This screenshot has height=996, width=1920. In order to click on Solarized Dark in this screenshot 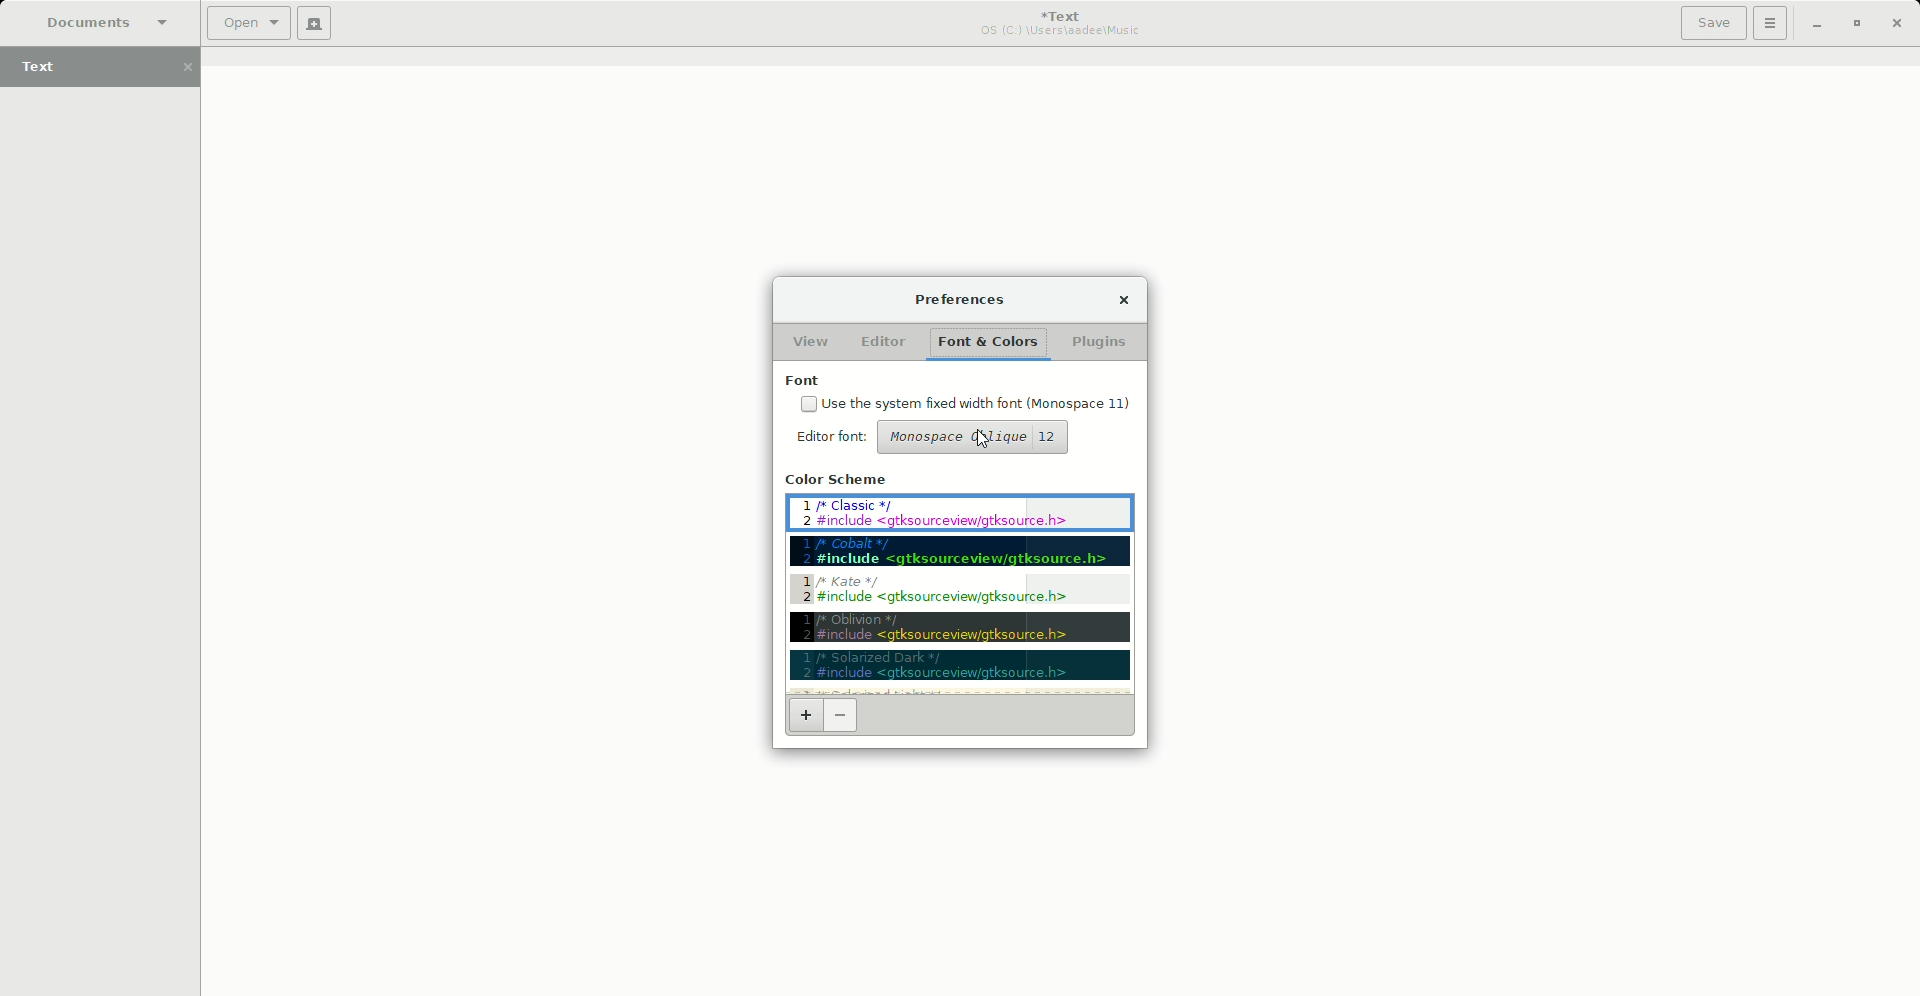, I will do `click(960, 667)`.